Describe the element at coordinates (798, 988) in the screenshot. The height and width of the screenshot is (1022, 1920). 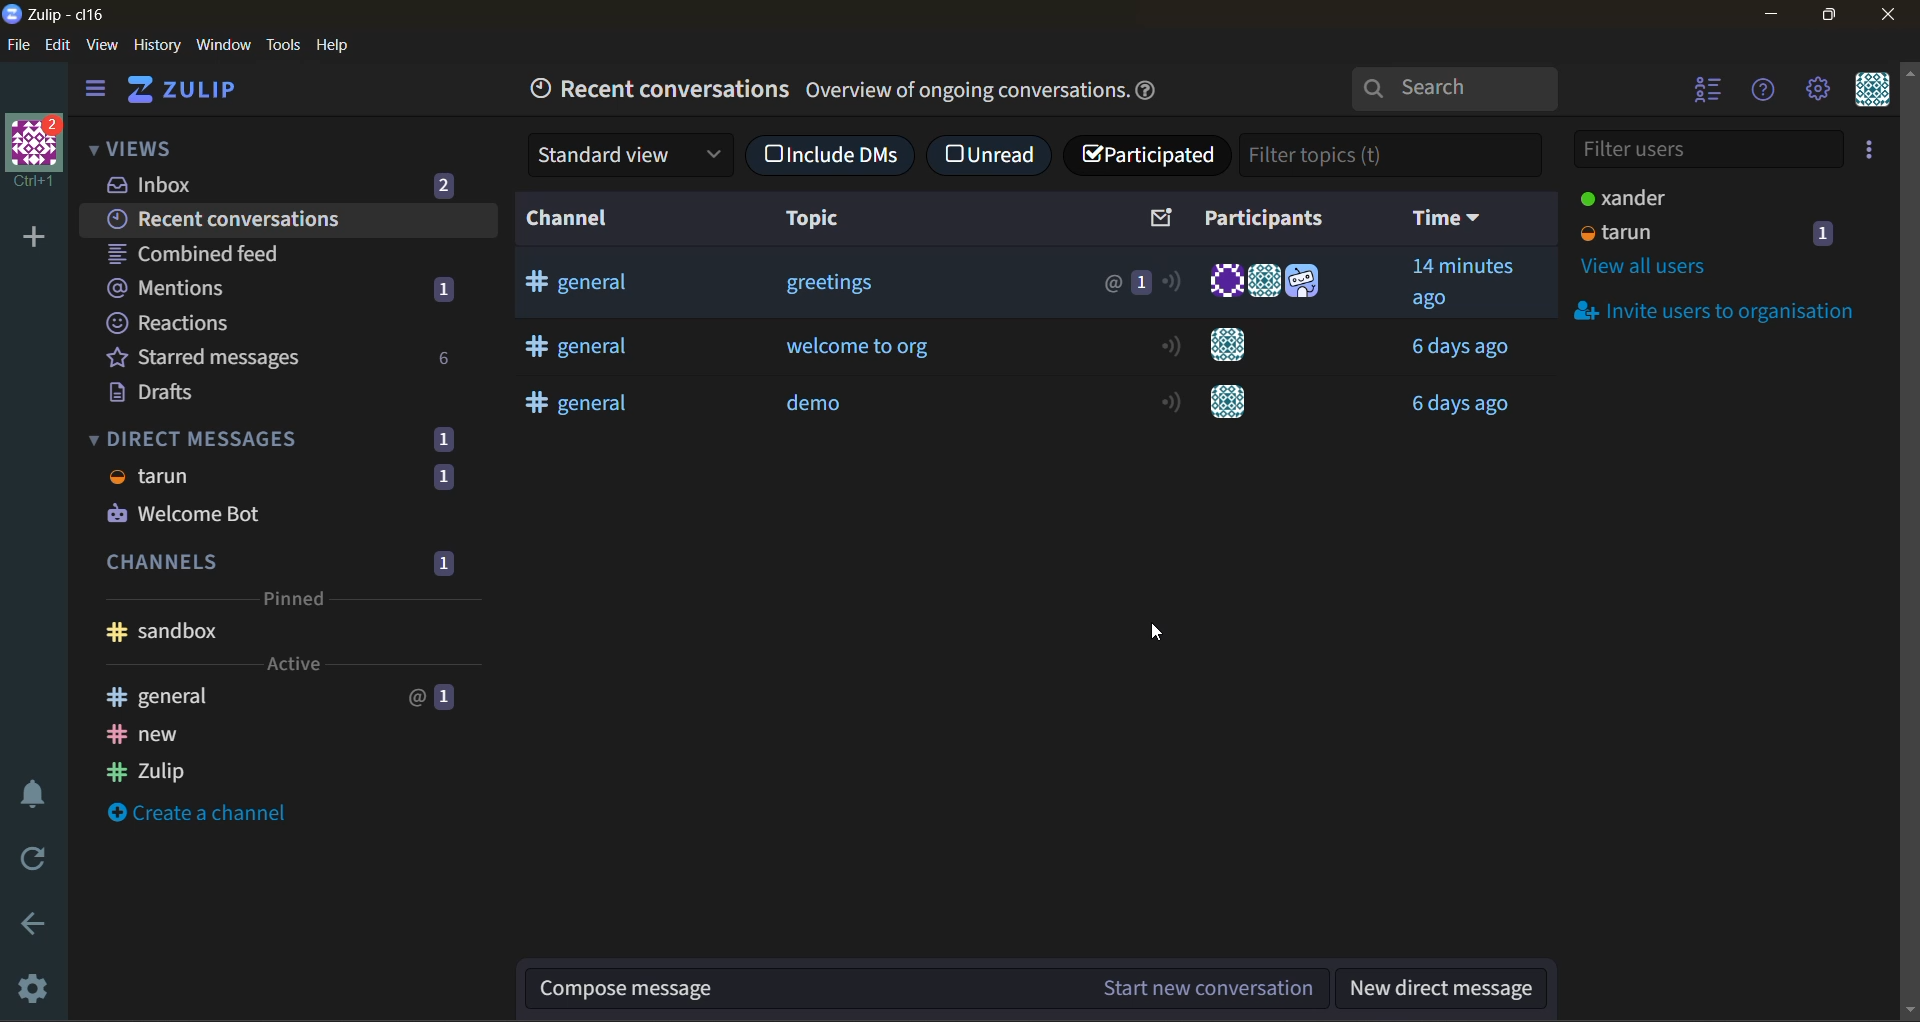
I see `compose message` at that location.